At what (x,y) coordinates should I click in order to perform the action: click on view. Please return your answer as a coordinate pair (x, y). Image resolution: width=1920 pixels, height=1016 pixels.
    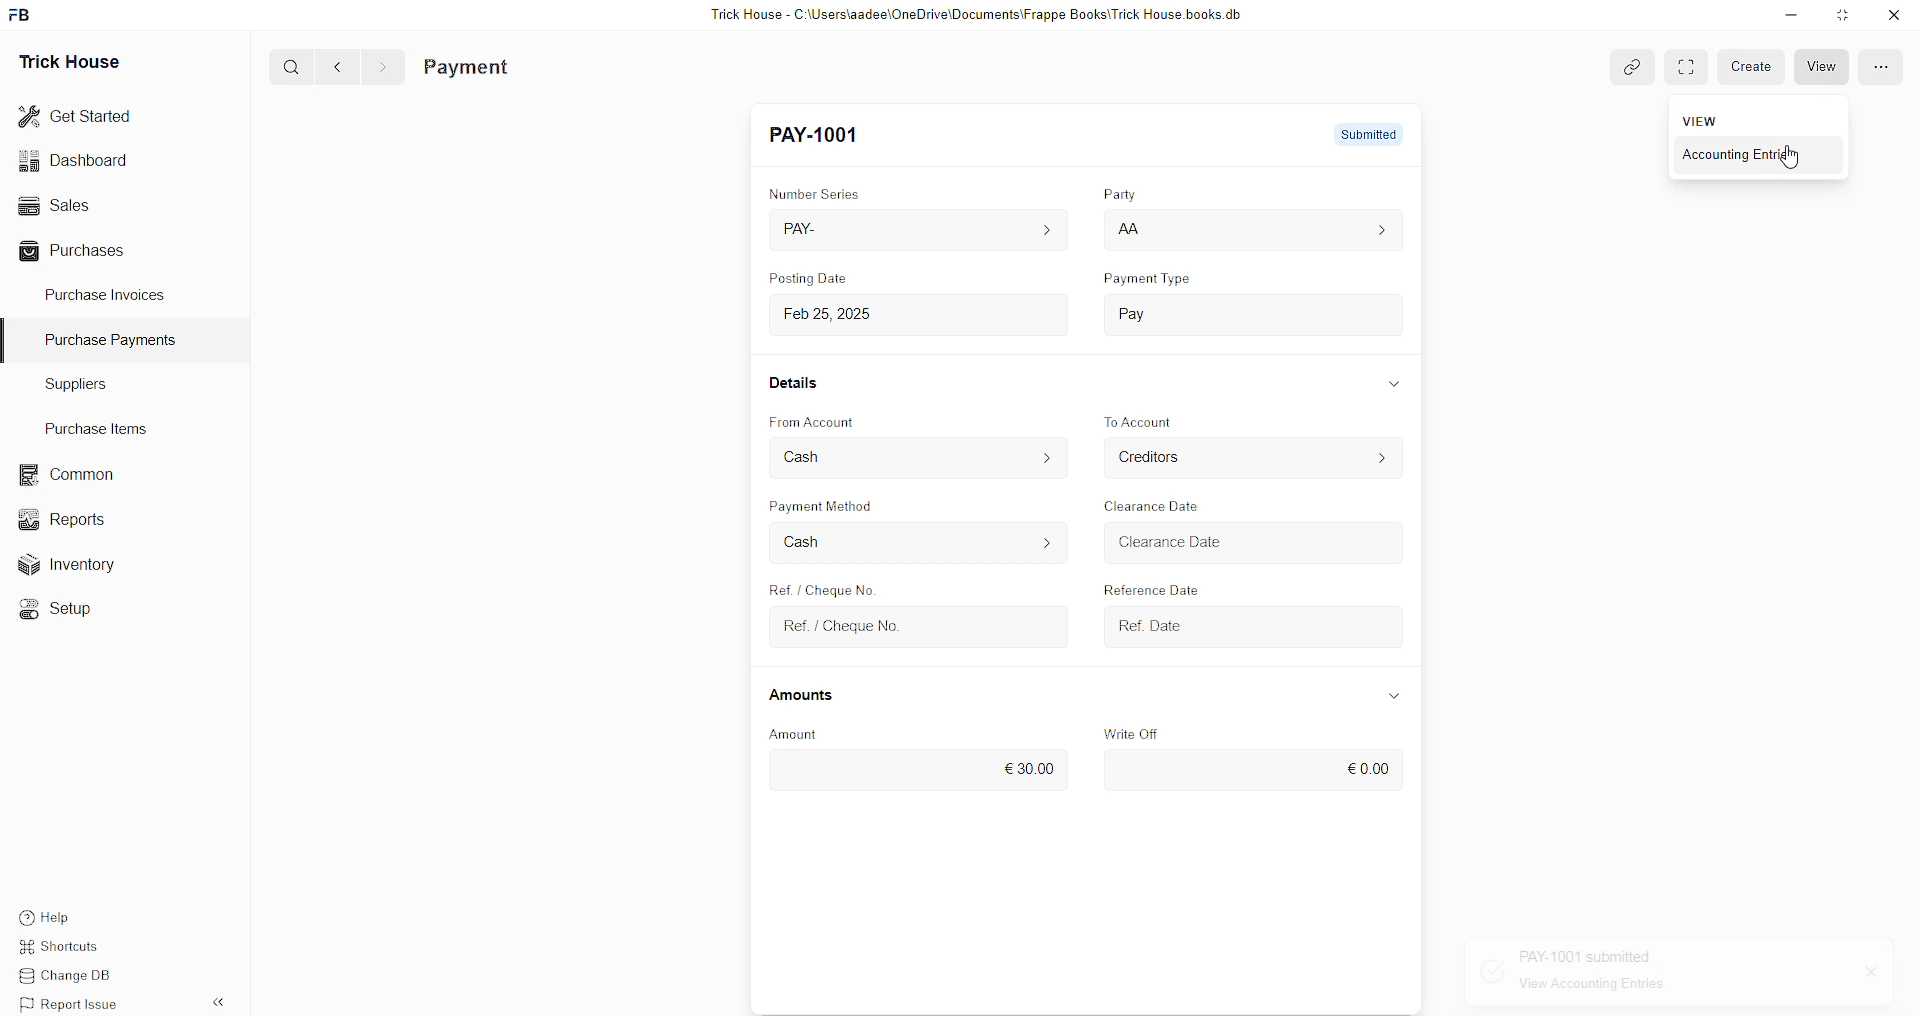
    Looking at the image, I should click on (1829, 67).